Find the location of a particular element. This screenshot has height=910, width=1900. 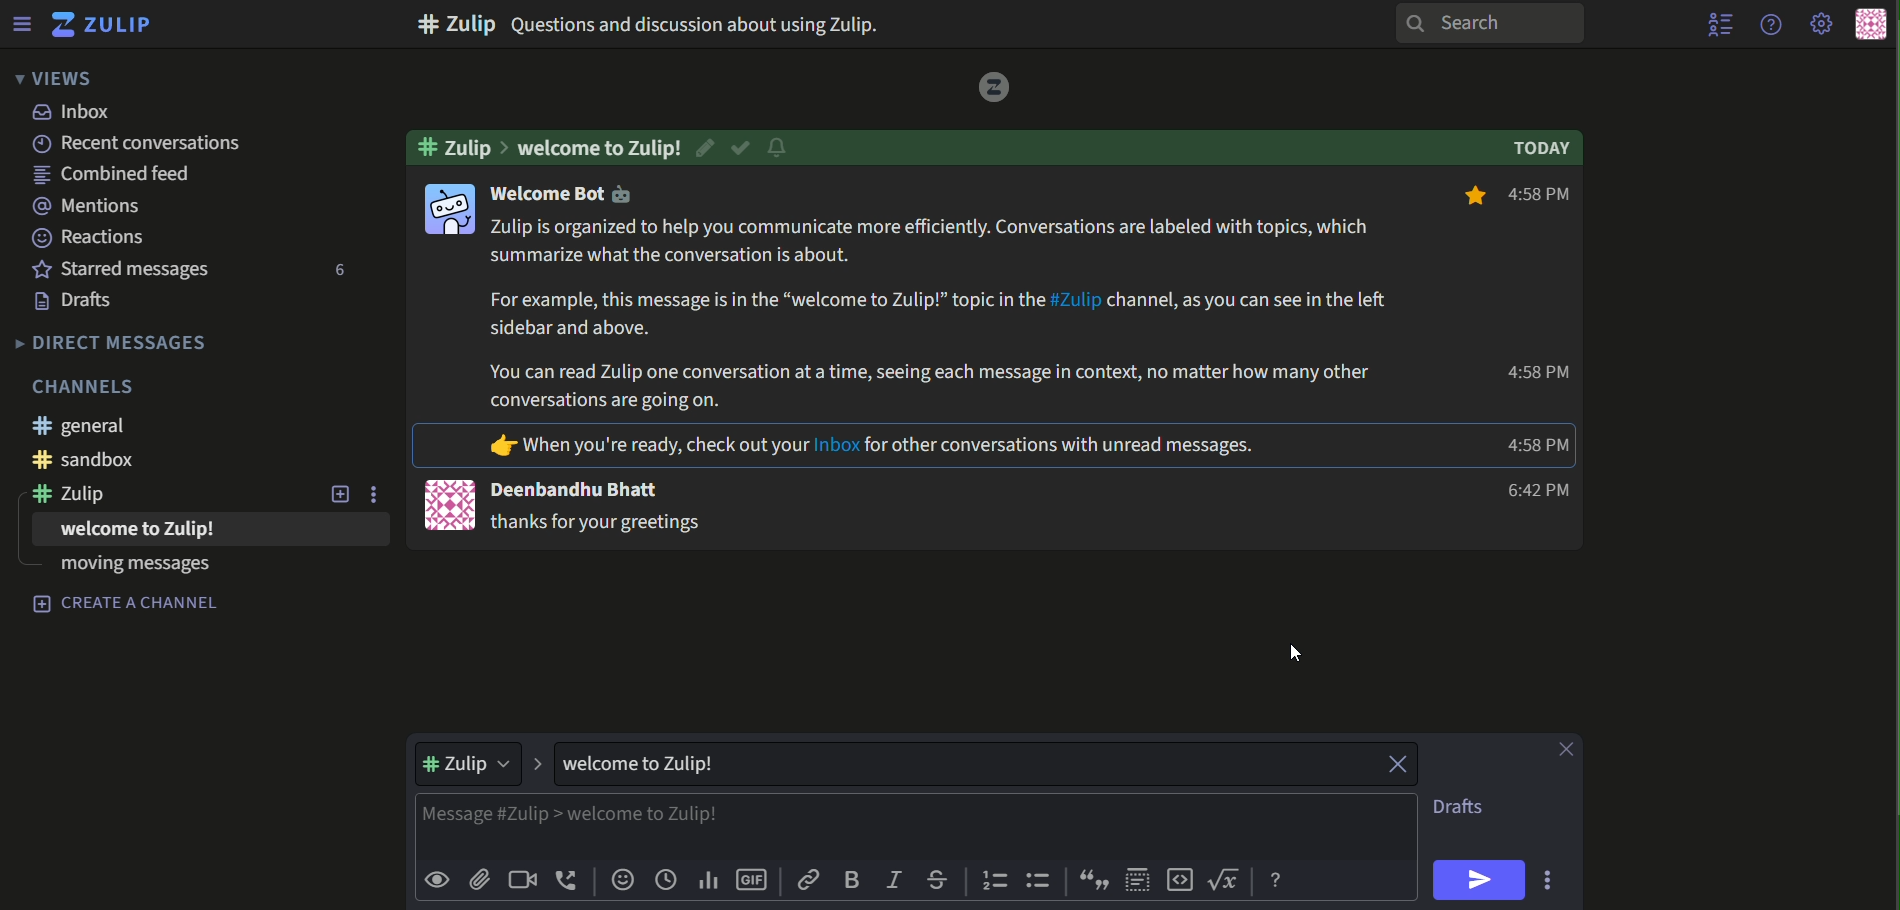

text is located at coordinates (81, 426).